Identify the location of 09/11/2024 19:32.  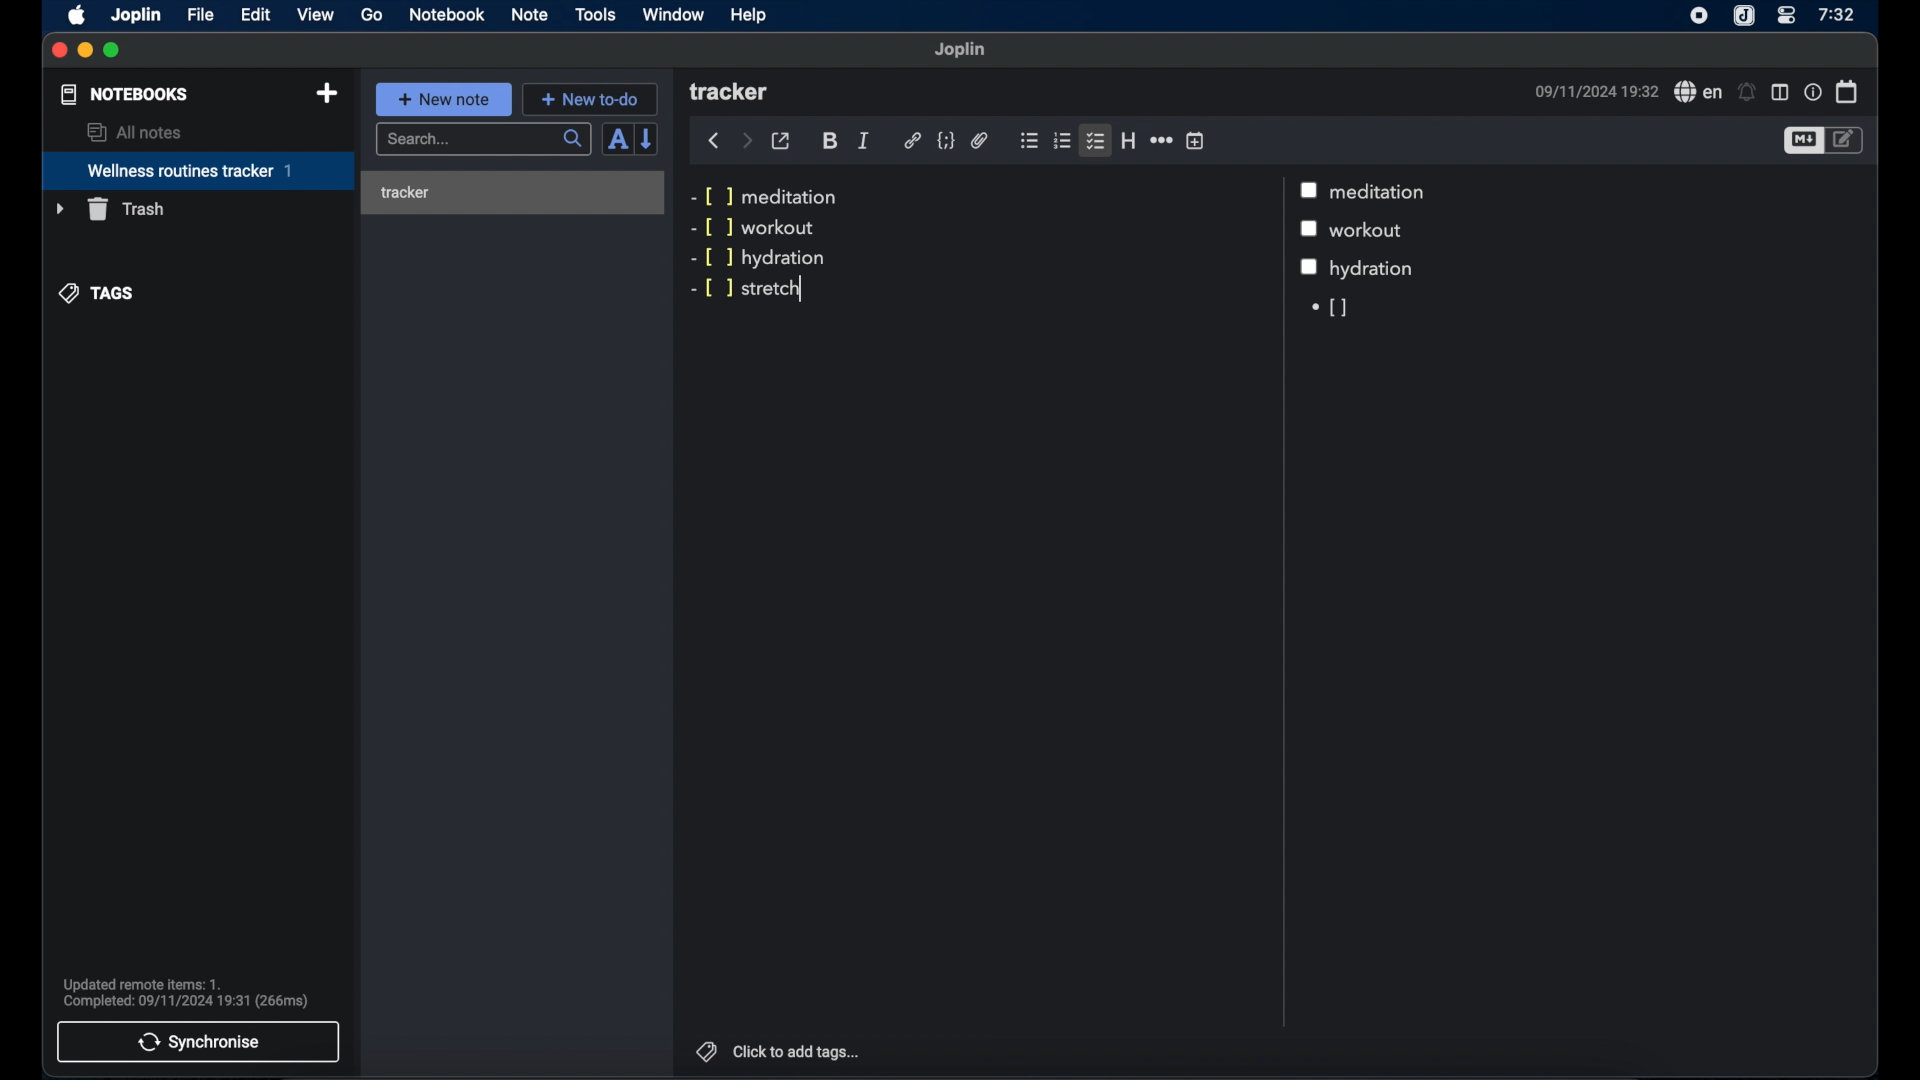
(1593, 91).